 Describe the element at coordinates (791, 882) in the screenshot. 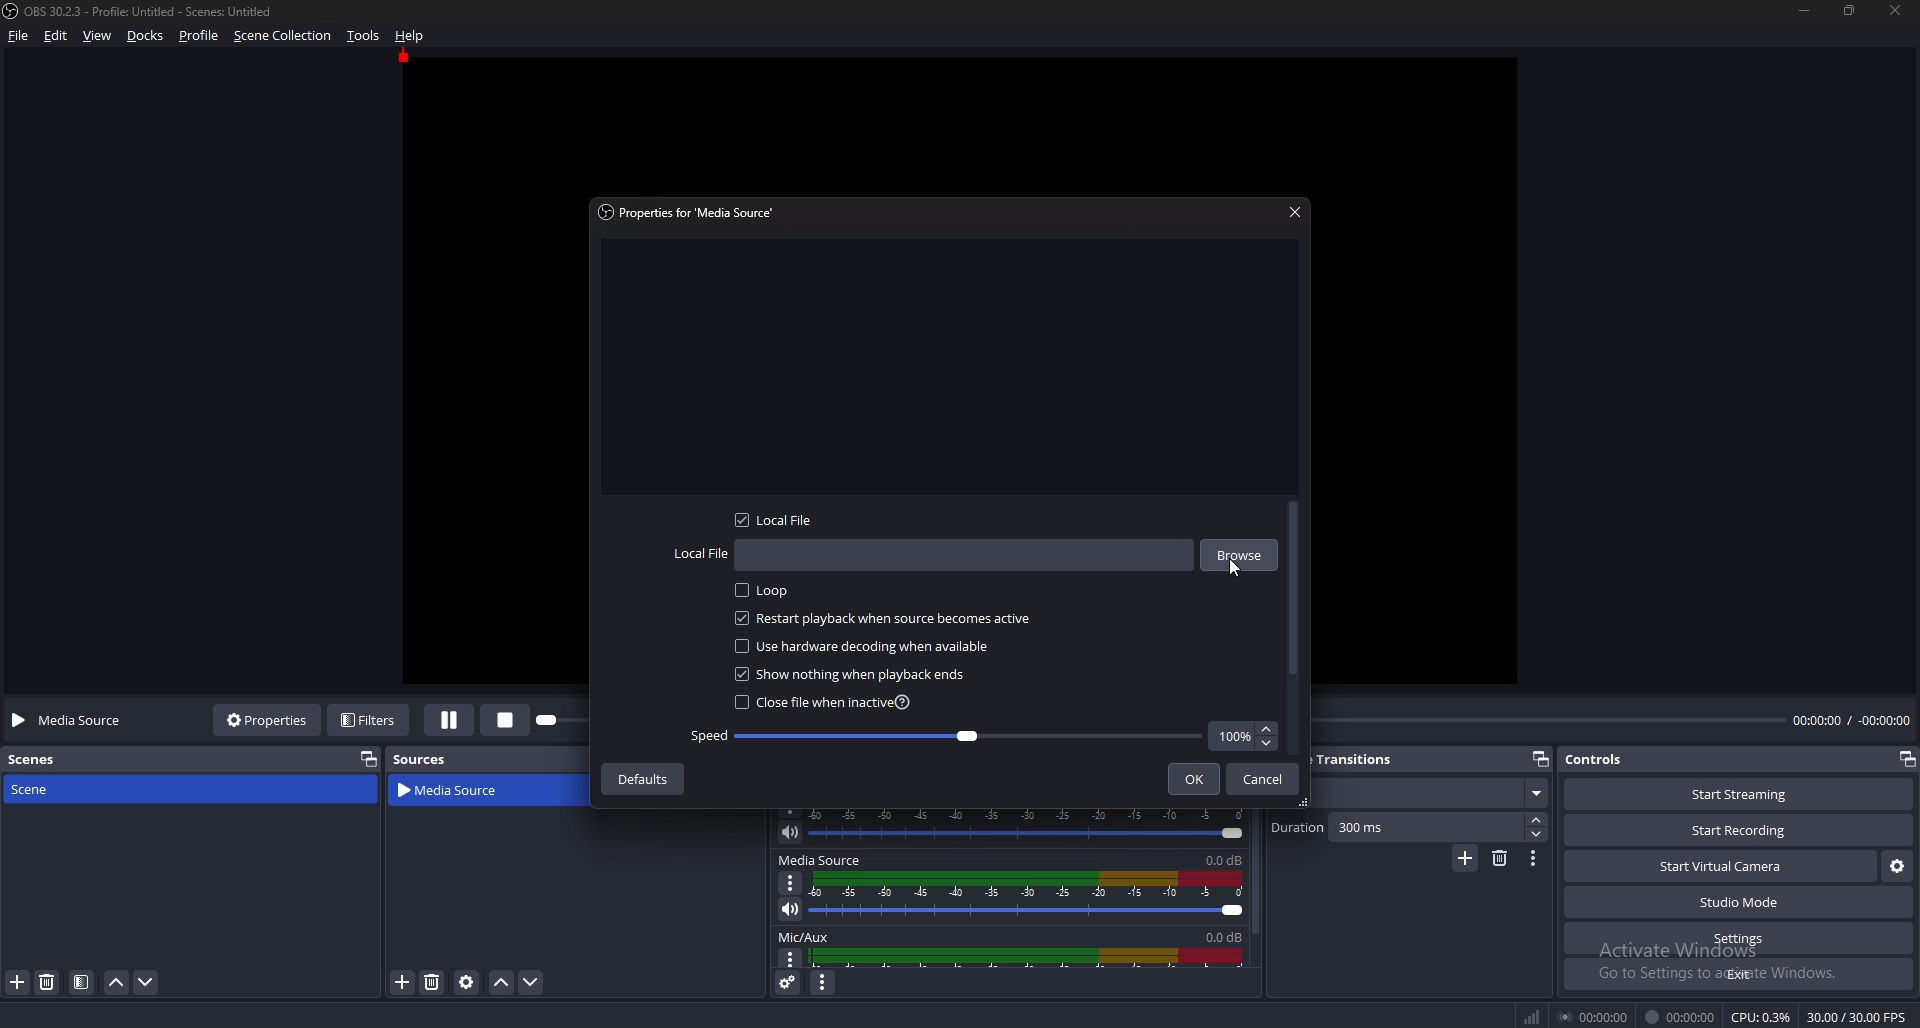

I see `Options` at that location.